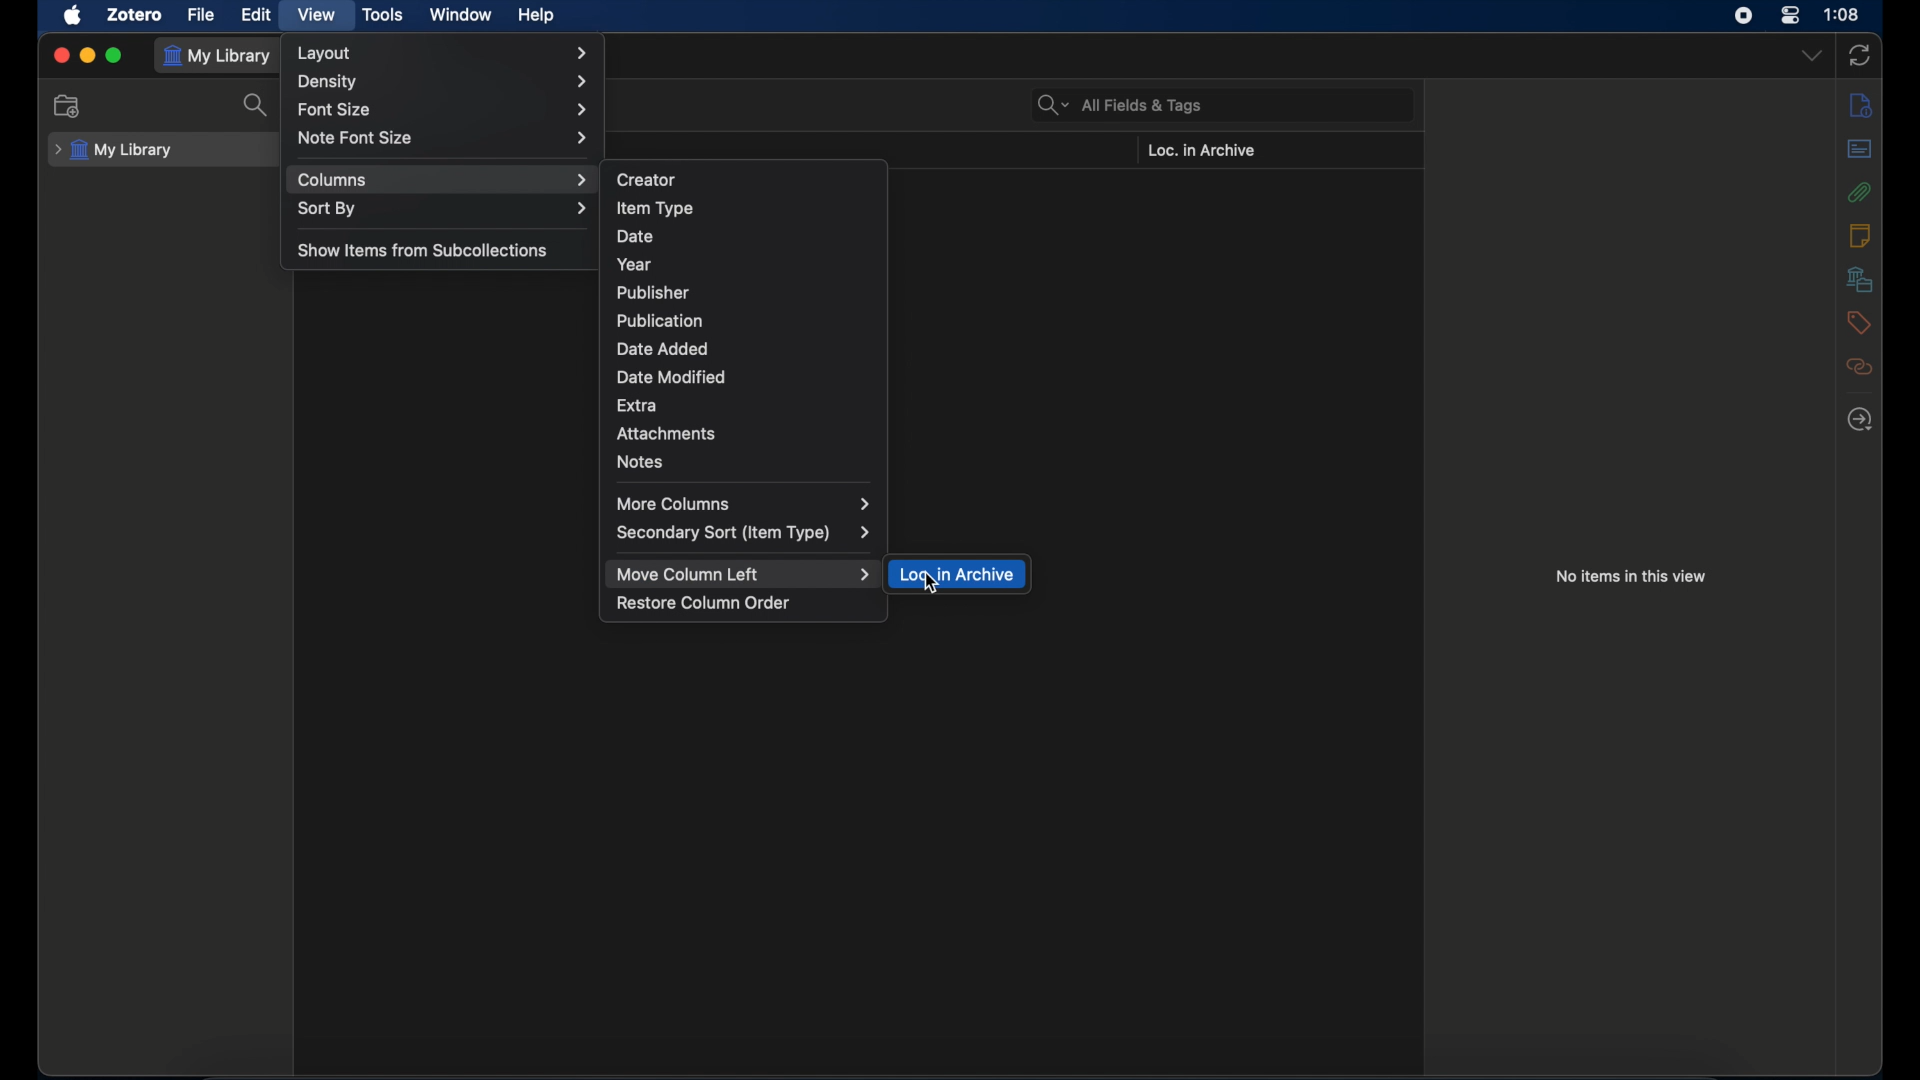 Image resolution: width=1920 pixels, height=1080 pixels. I want to click on sort by, so click(442, 208).